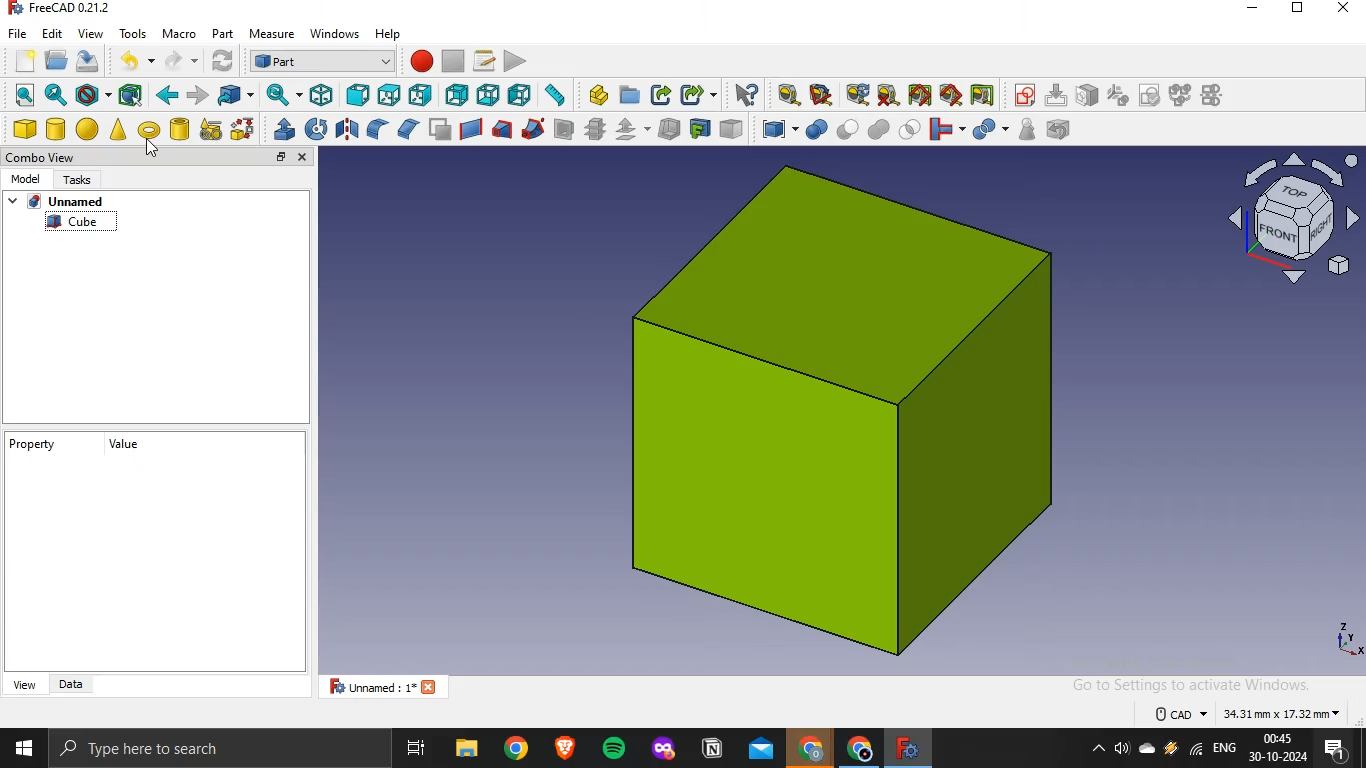 The width and height of the screenshot is (1366, 768). Describe the element at coordinates (283, 94) in the screenshot. I see `sync view` at that location.